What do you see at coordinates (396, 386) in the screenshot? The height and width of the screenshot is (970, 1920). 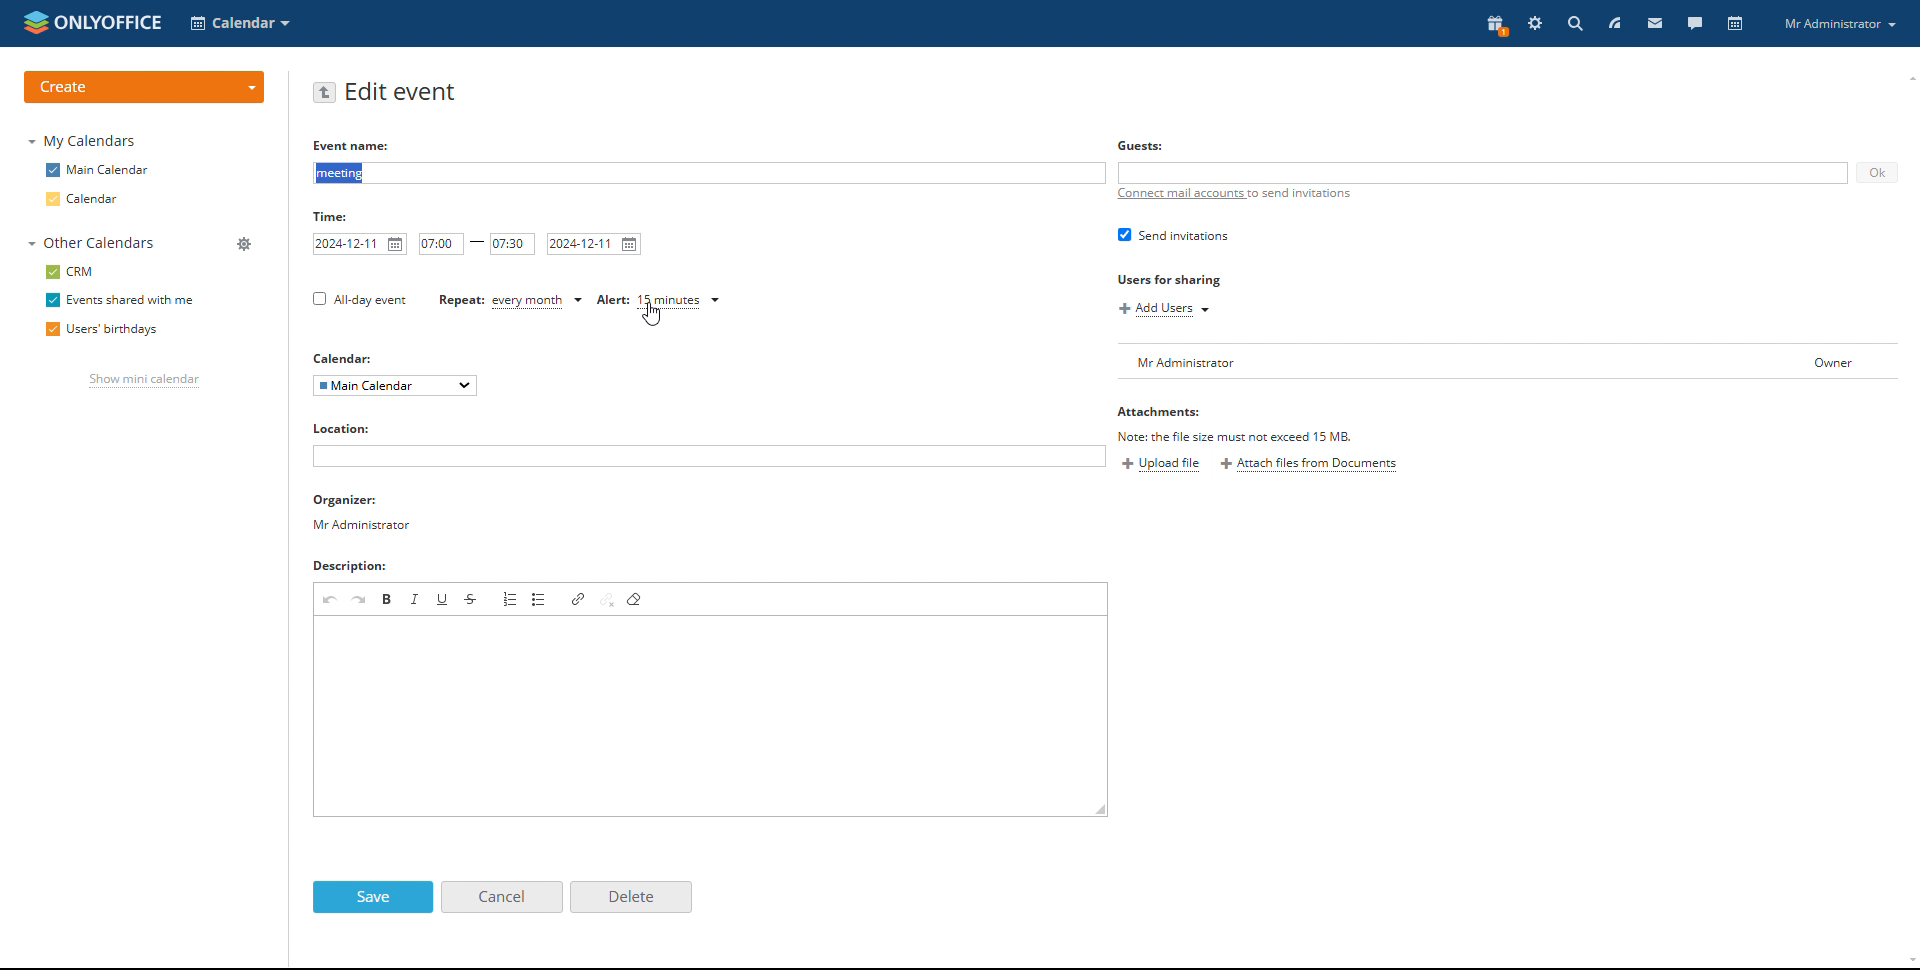 I see `select calendar` at bounding box center [396, 386].